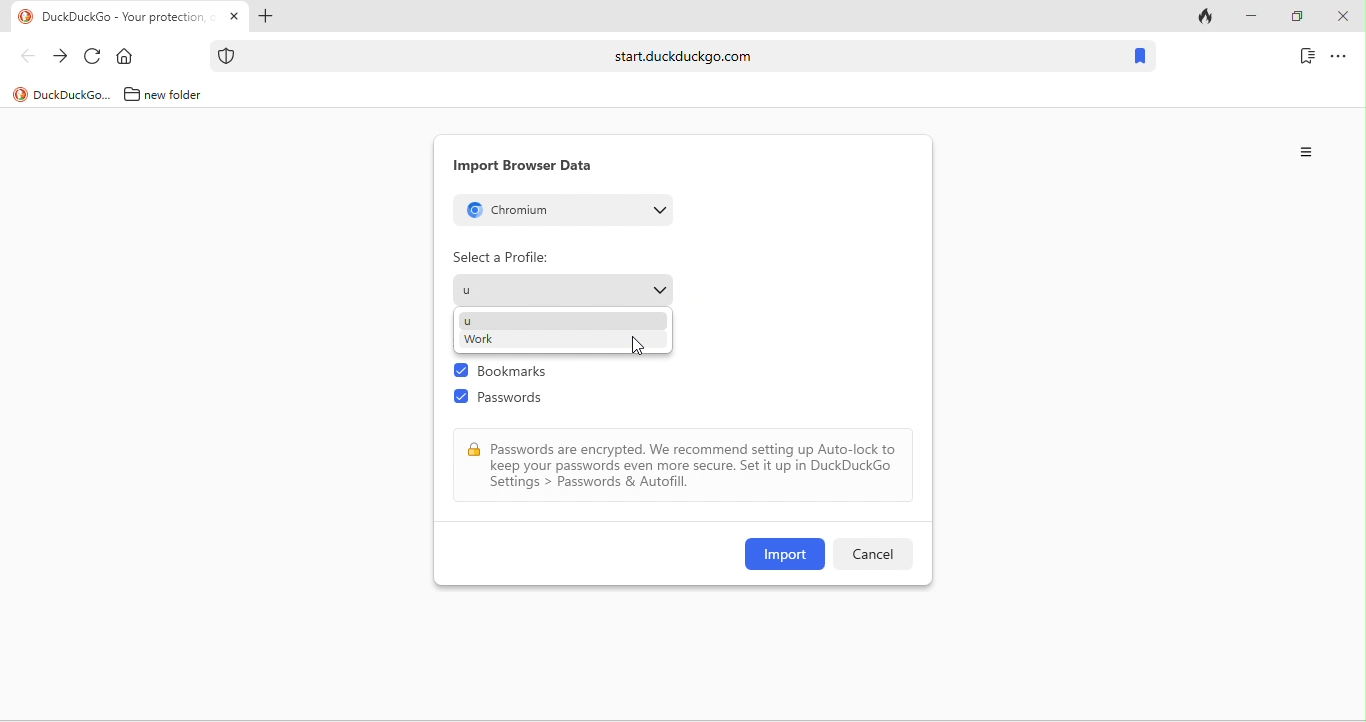 Image resolution: width=1366 pixels, height=722 pixels. What do you see at coordinates (60, 57) in the screenshot?
I see `forward` at bounding box center [60, 57].